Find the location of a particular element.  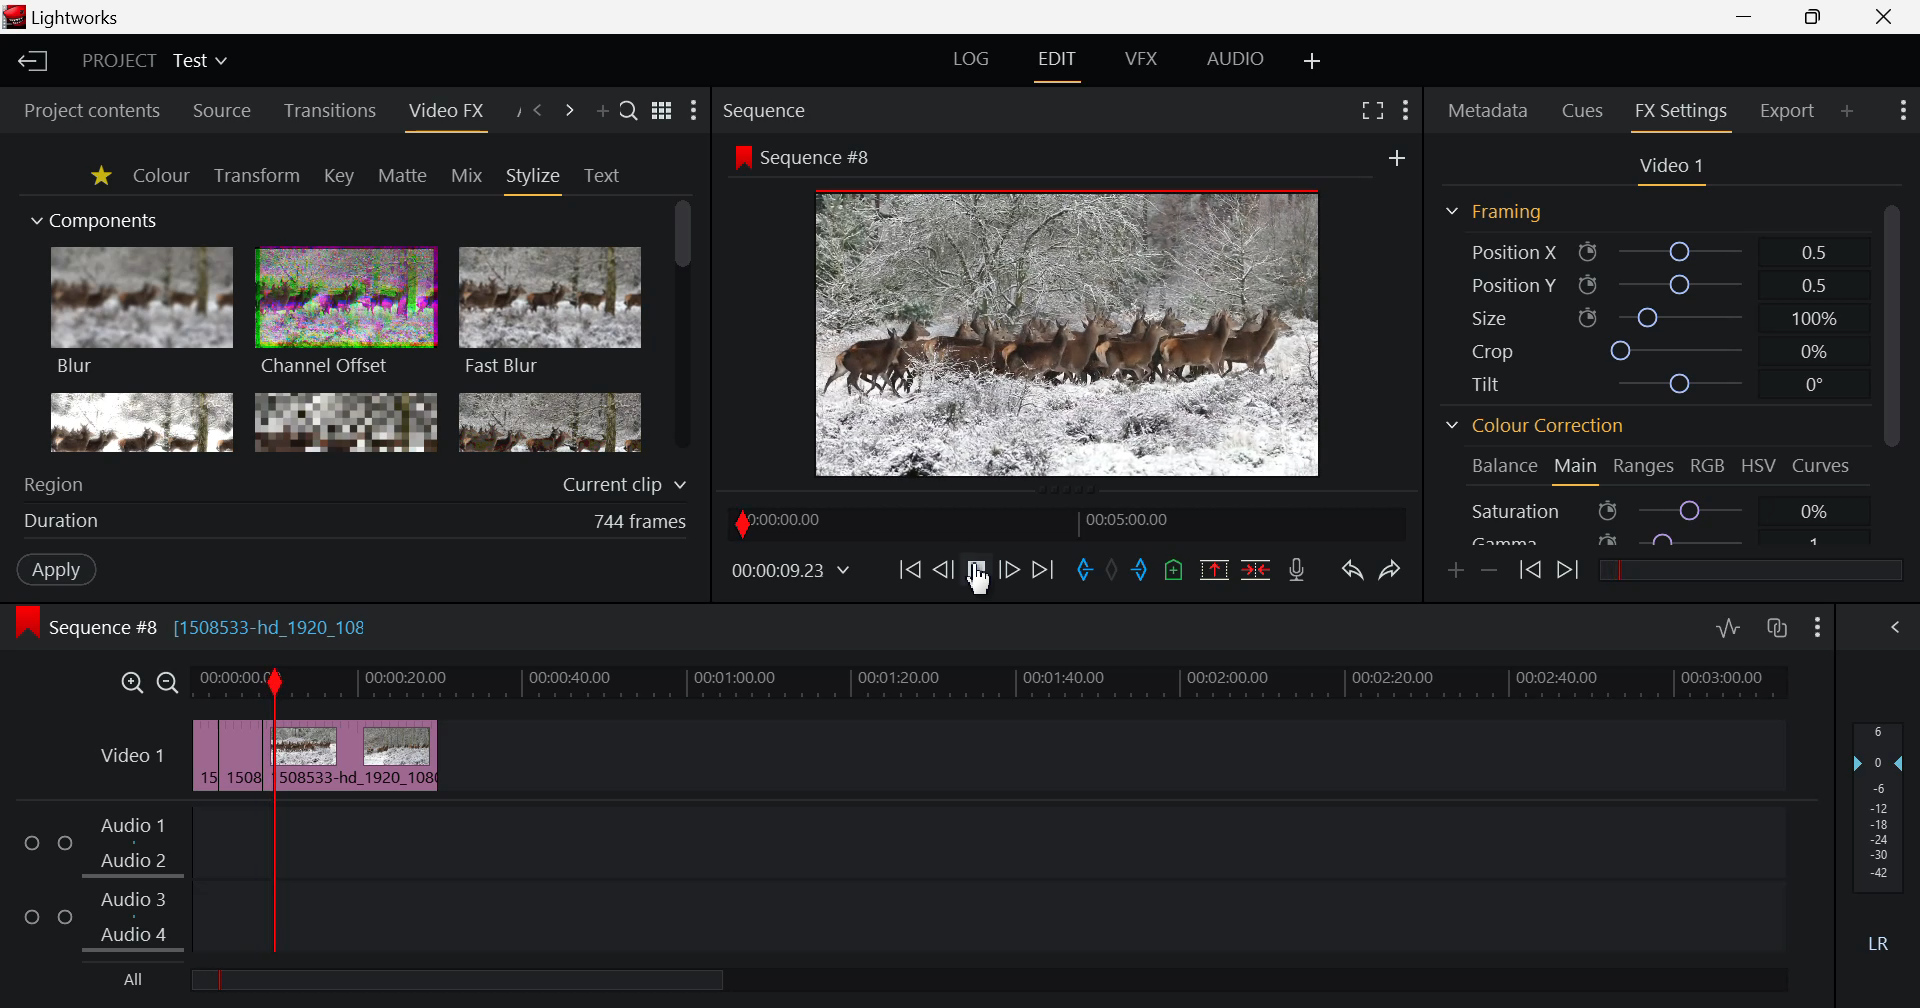

AUDIO Layout is located at coordinates (1235, 59).